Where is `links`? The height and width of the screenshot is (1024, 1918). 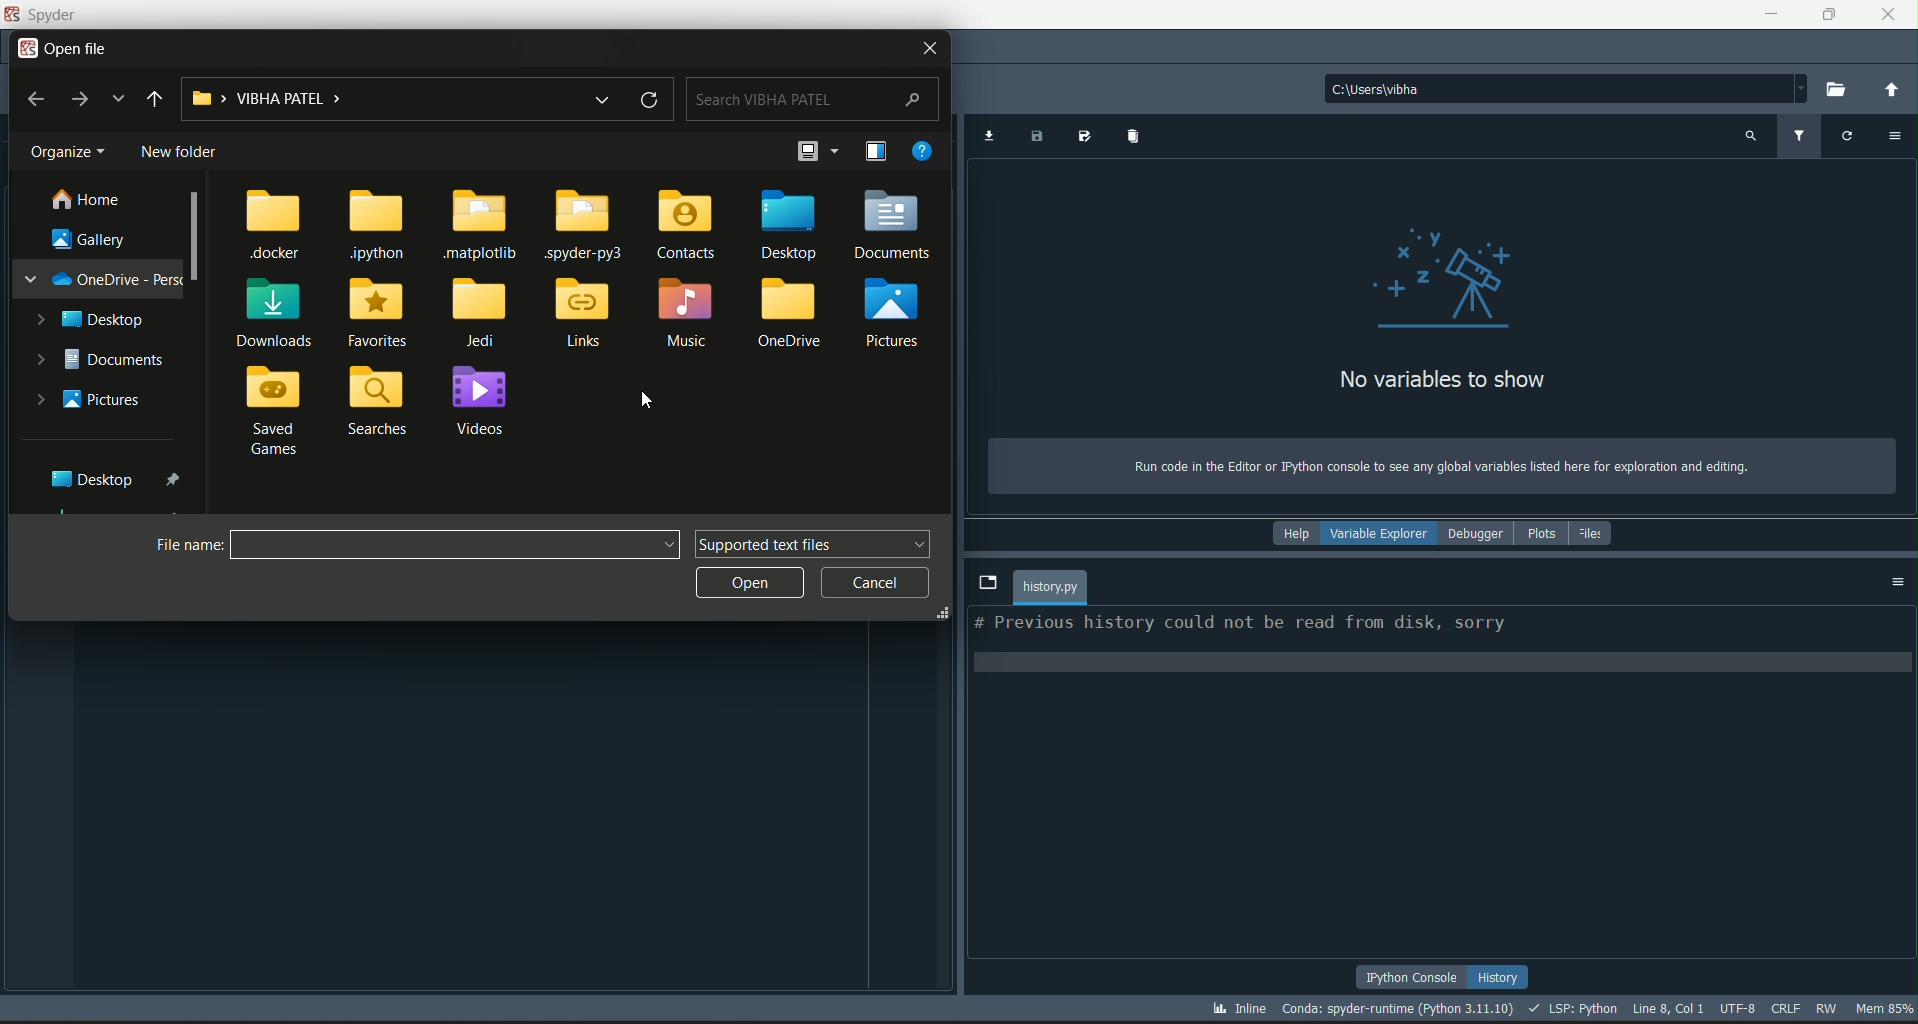
links is located at coordinates (584, 312).